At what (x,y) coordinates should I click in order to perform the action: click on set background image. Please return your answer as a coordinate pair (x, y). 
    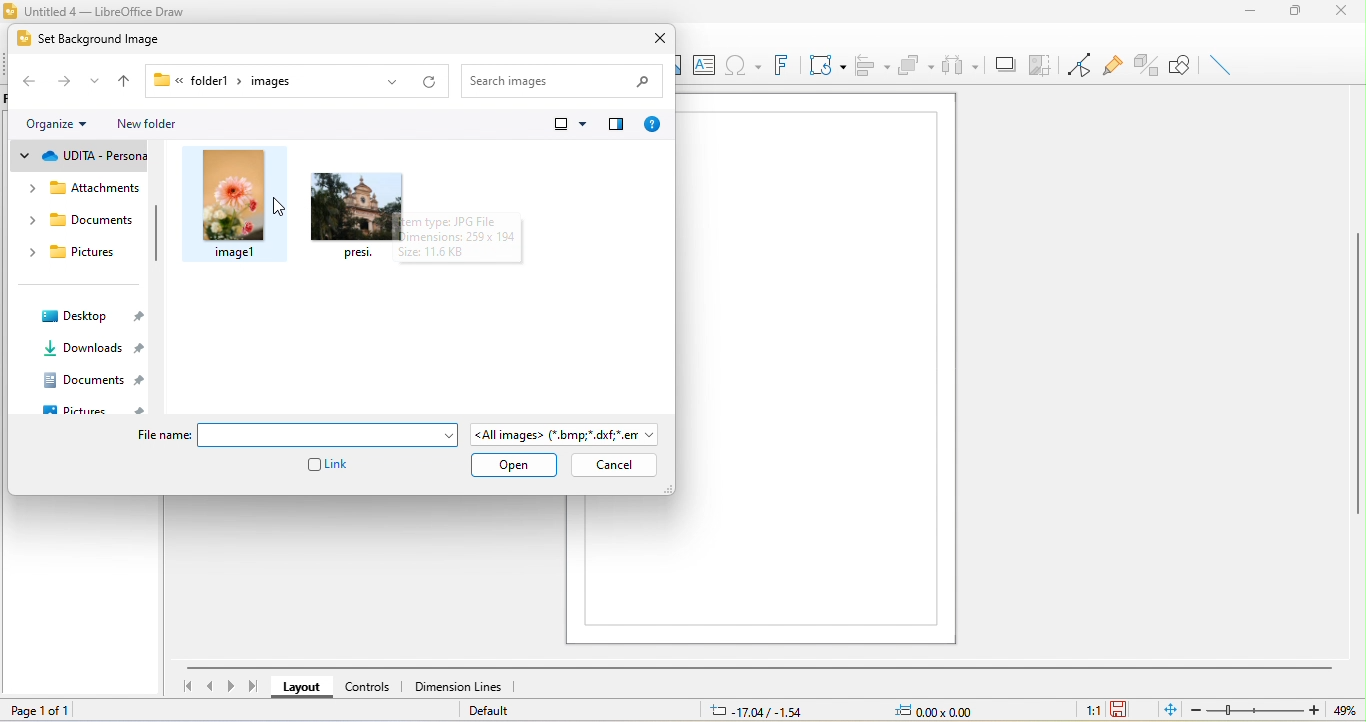
    Looking at the image, I should click on (104, 37).